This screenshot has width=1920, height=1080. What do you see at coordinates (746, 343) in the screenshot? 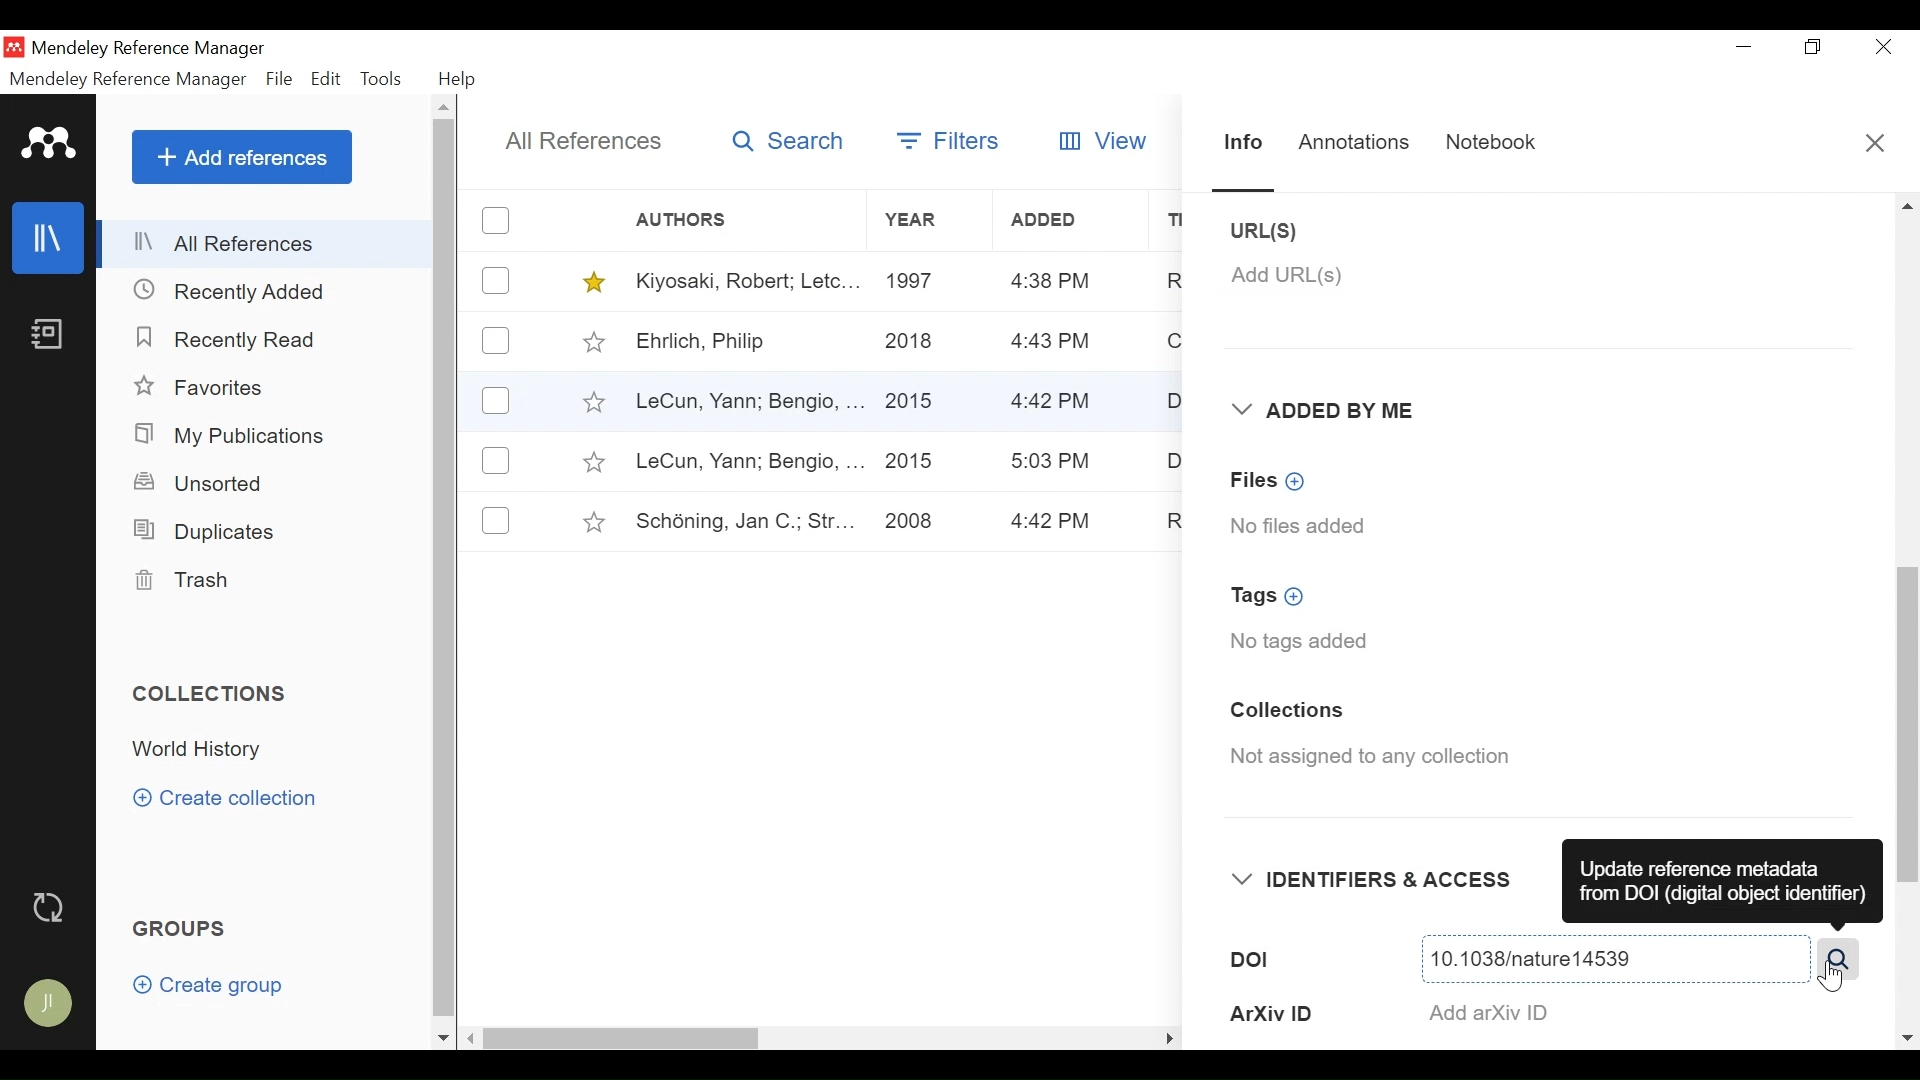
I see `Ehrlich, Philip` at bounding box center [746, 343].